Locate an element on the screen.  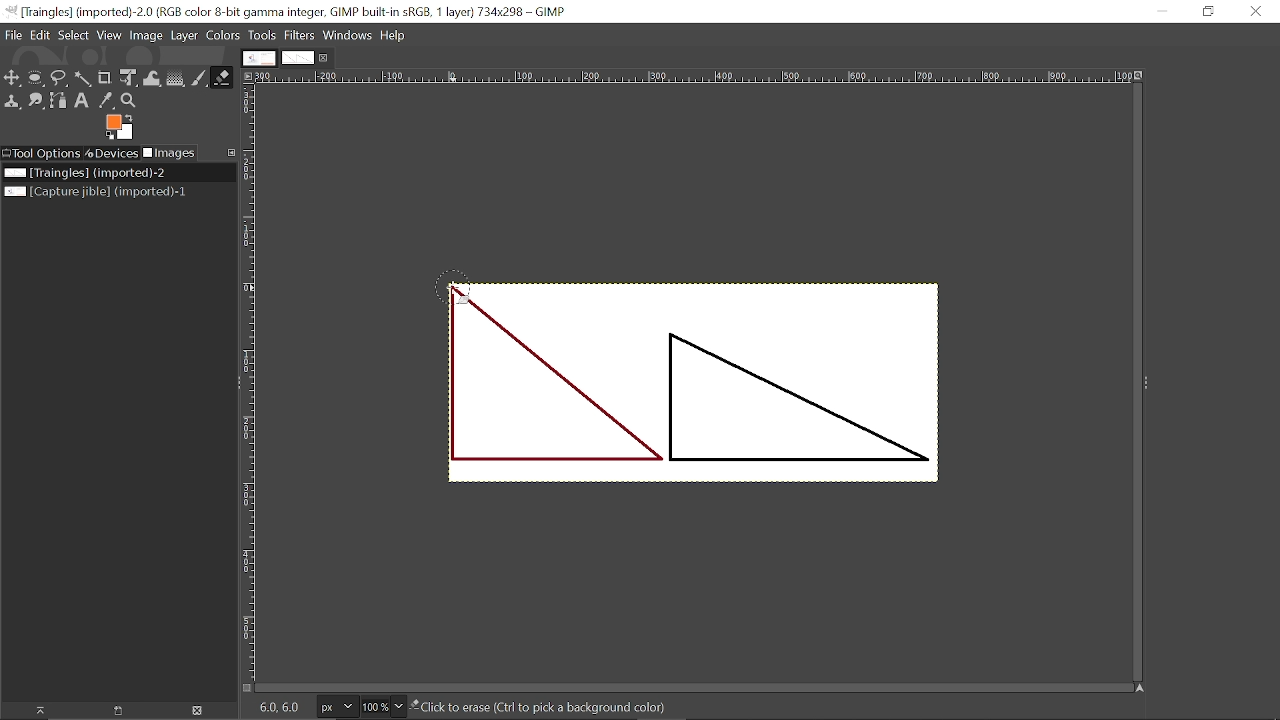
Images is located at coordinates (169, 153).